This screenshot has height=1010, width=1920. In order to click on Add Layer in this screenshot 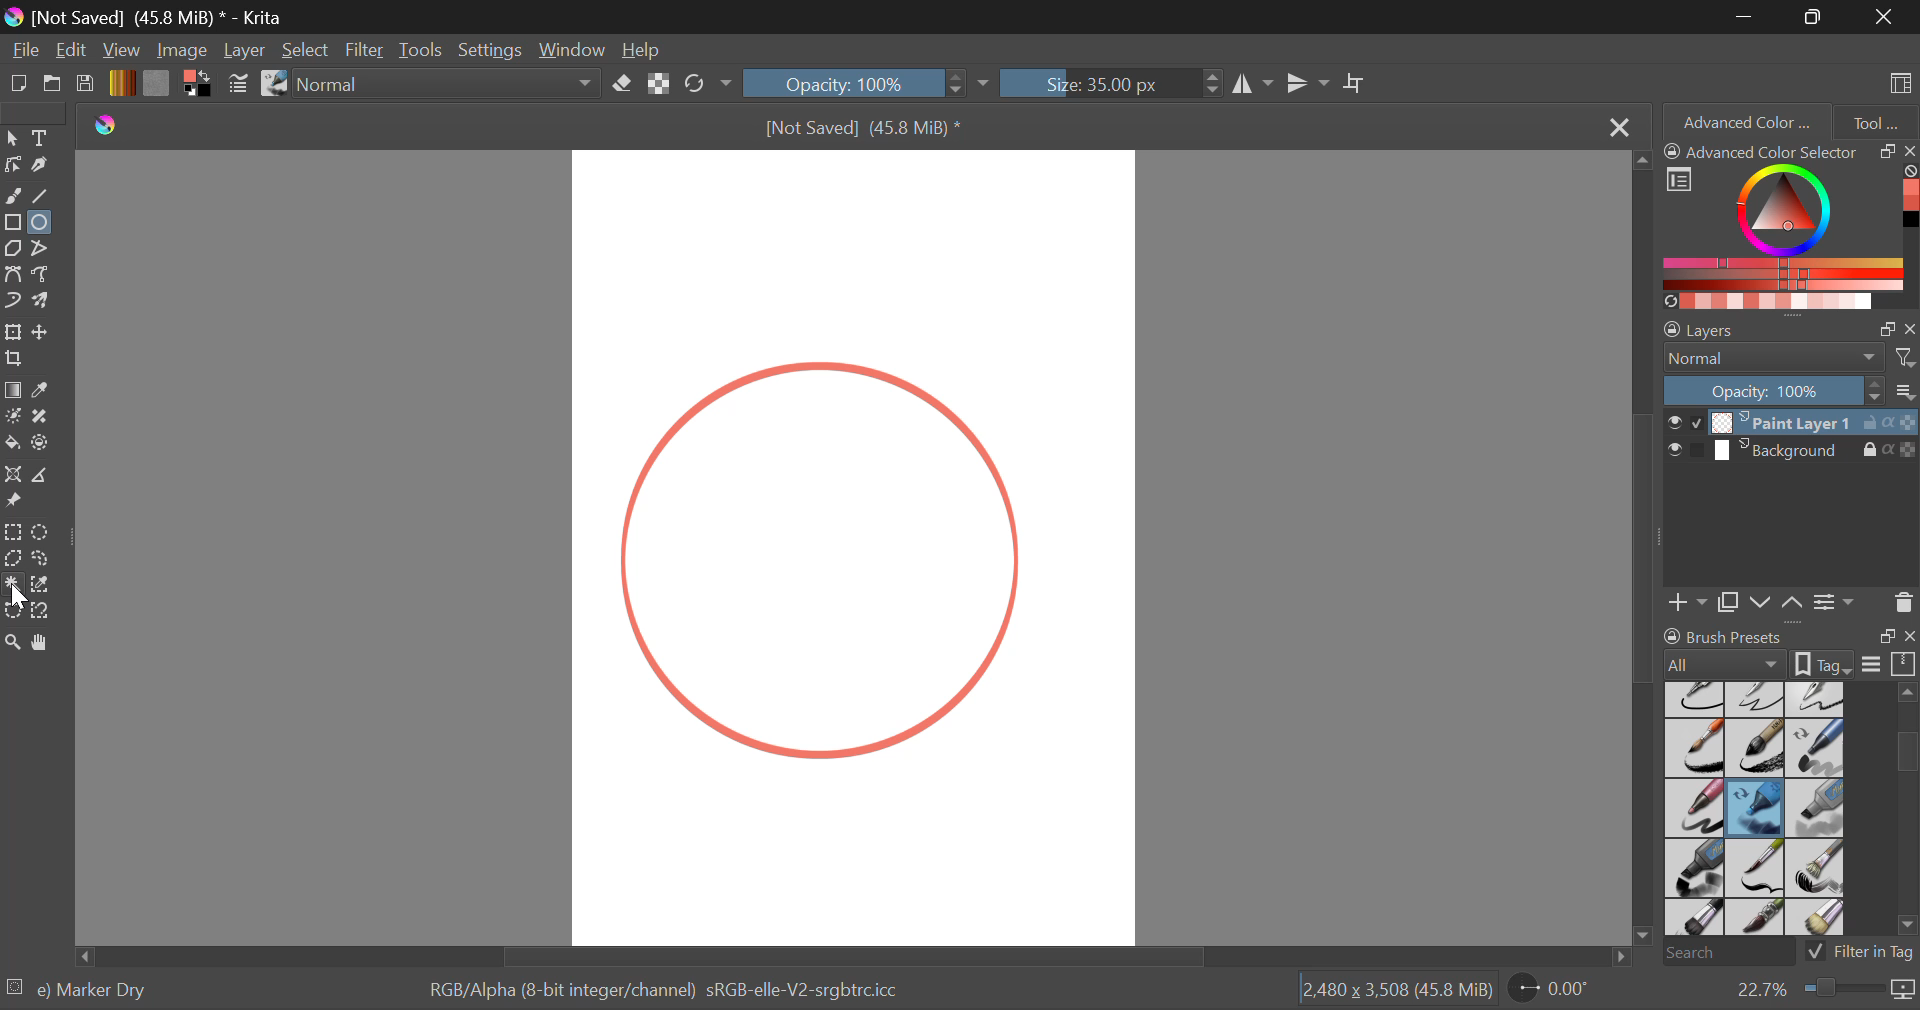, I will do `click(1688, 600)`.